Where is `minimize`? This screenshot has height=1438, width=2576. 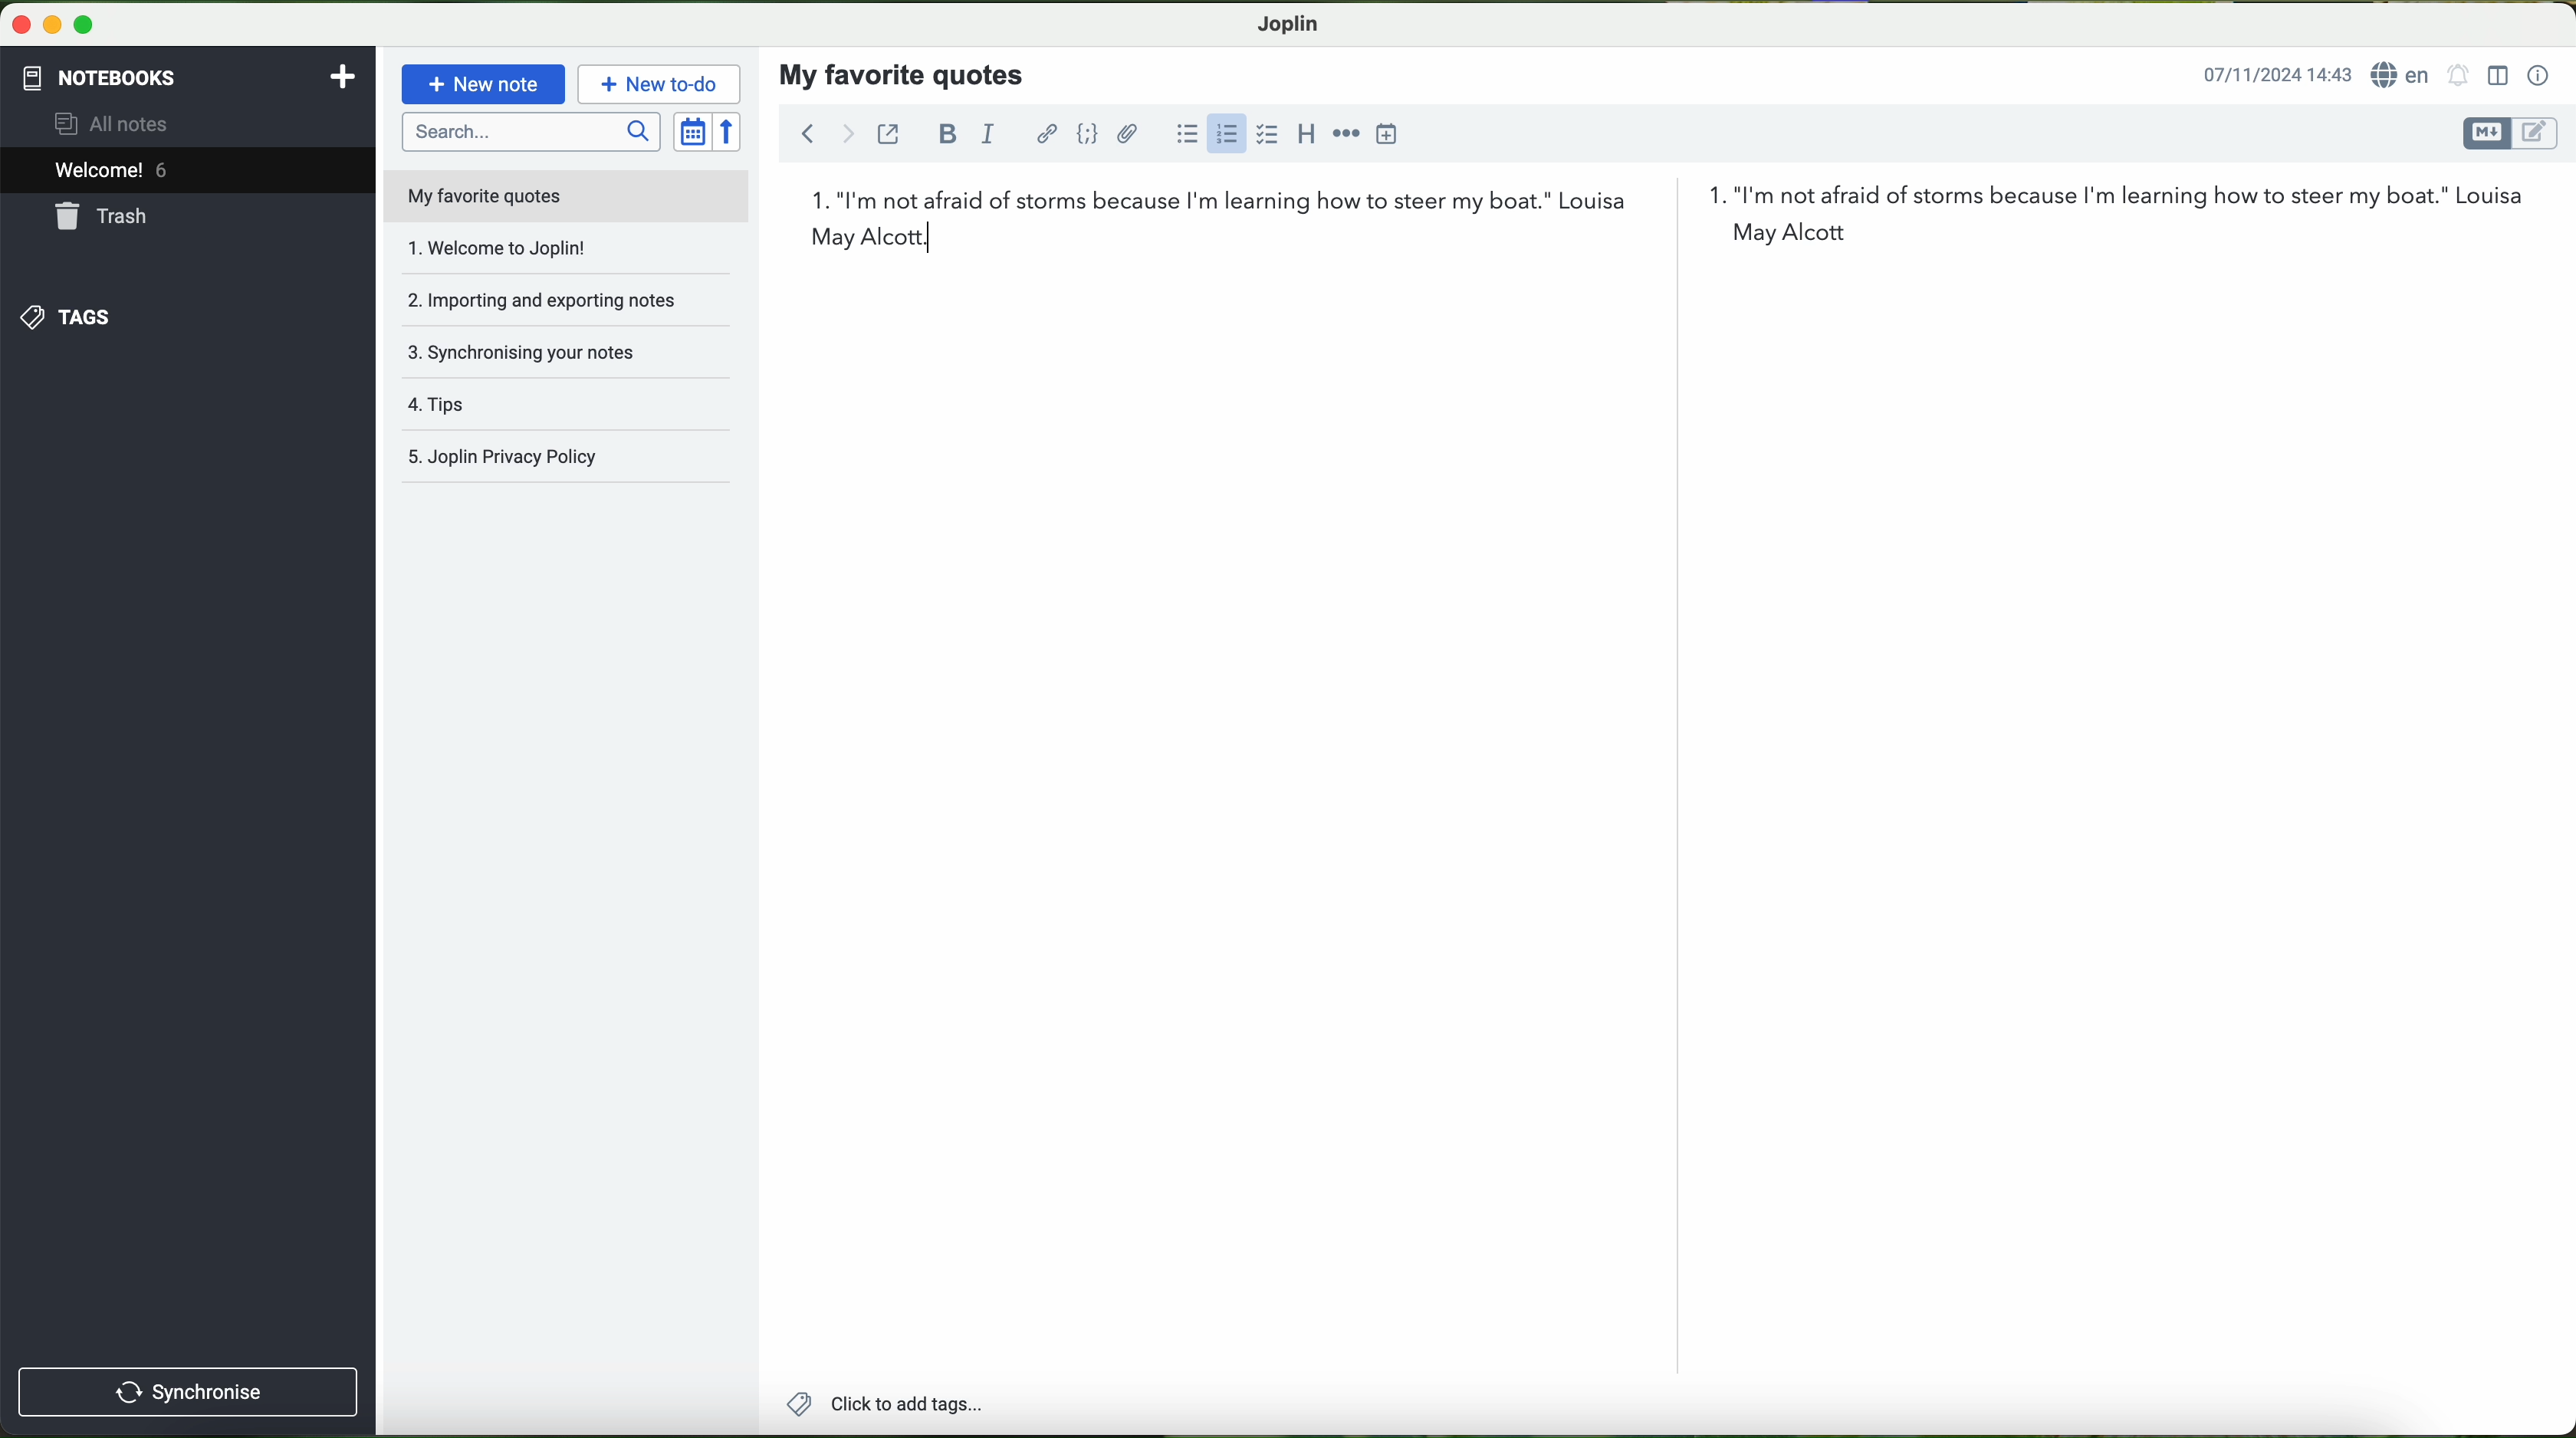 minimize is located at coordinates (51, 30).